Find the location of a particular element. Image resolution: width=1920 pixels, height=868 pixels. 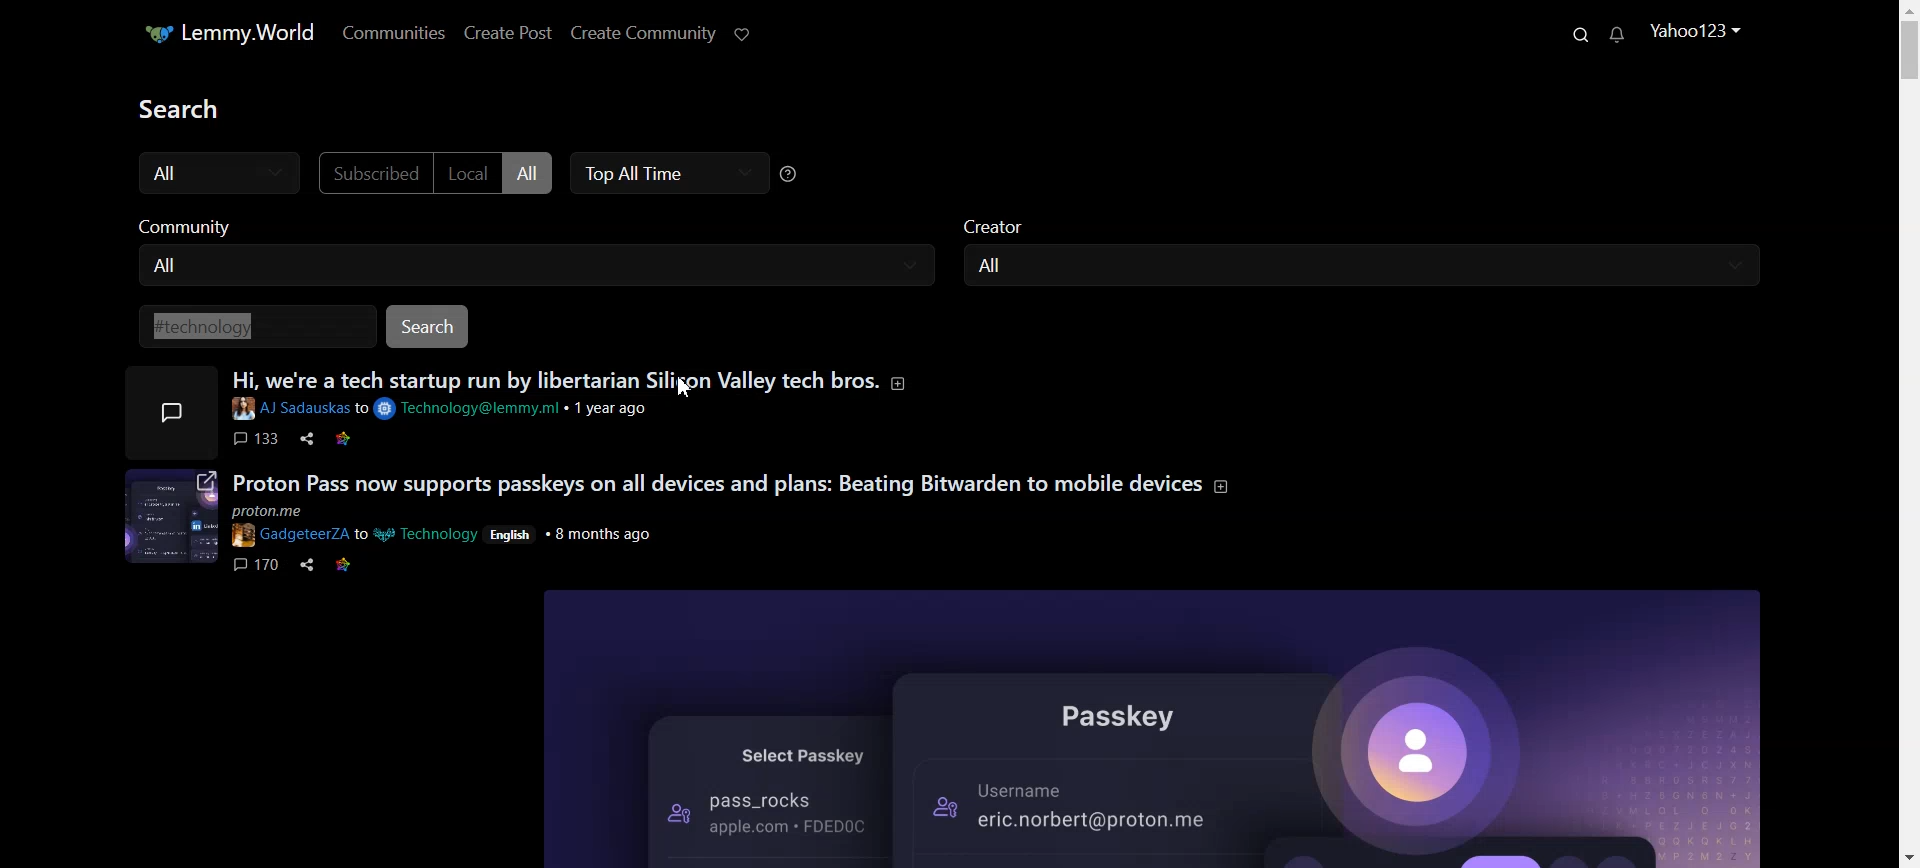

thumbnail is located at coordinates (167, 413).